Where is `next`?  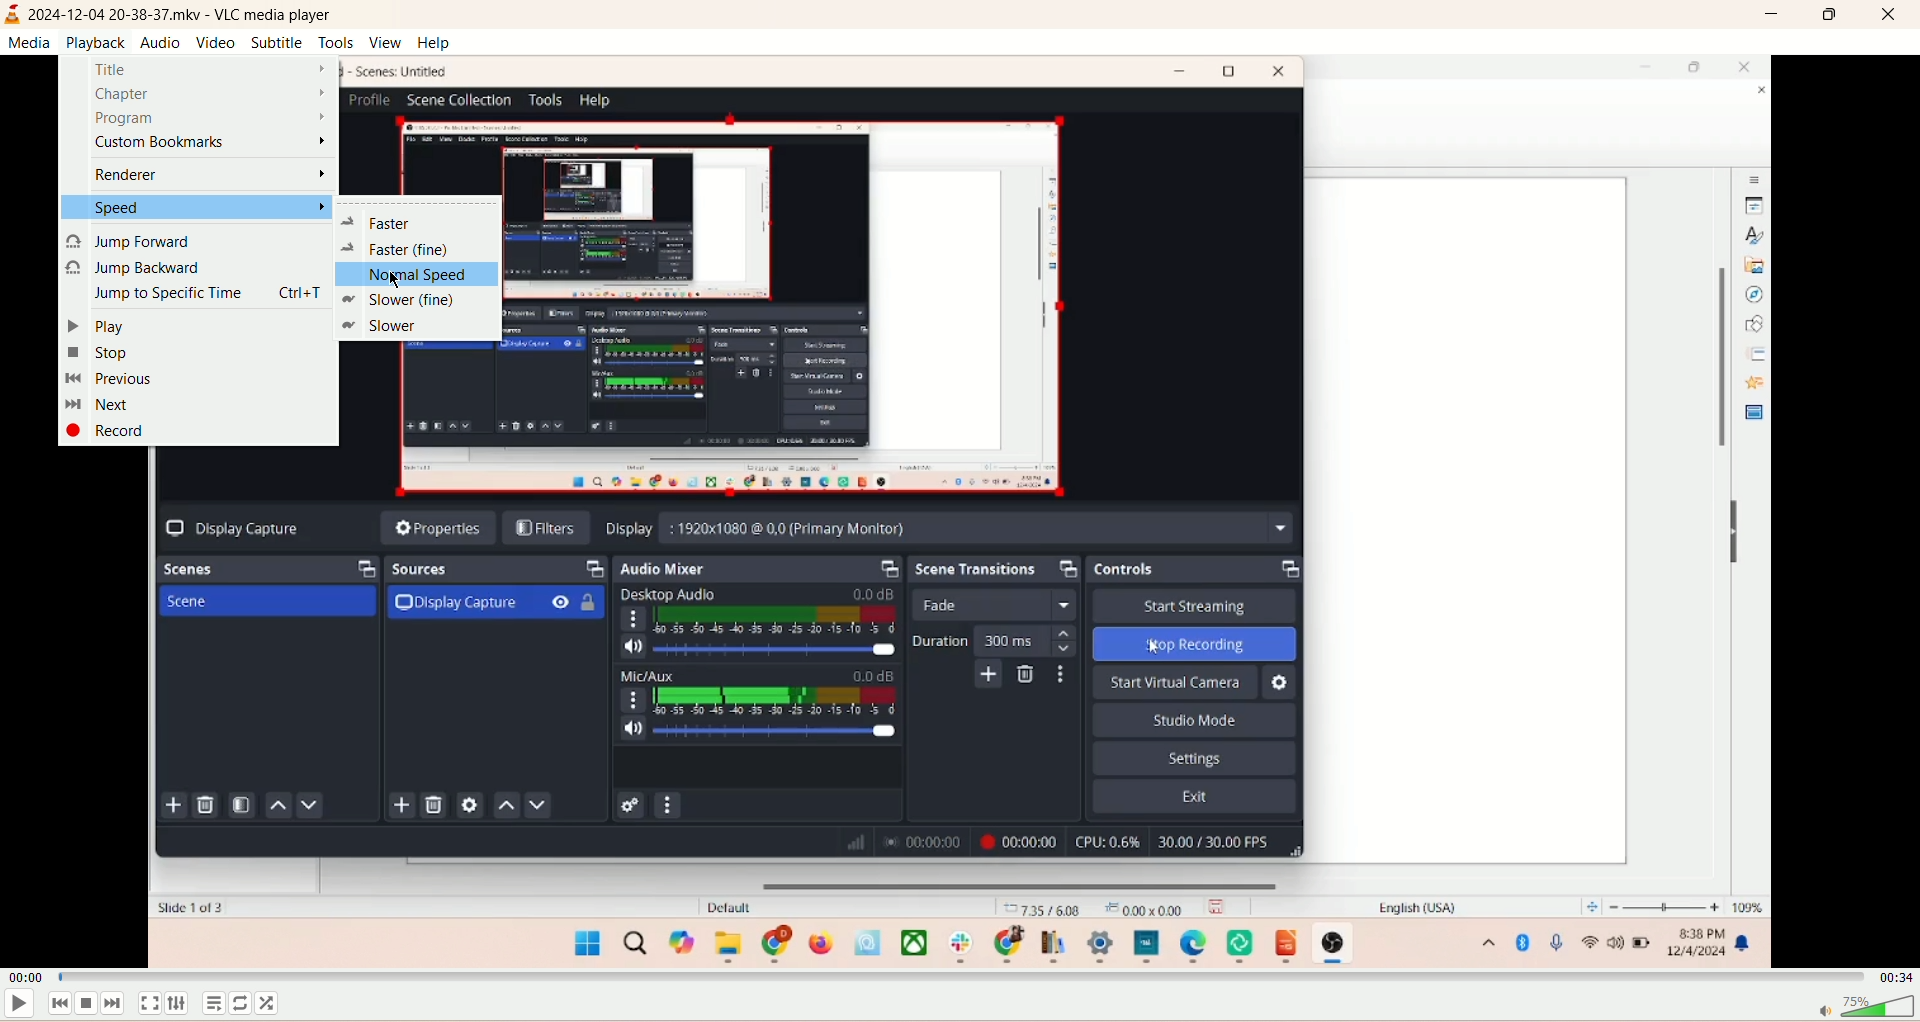 next is located at coordinates (101, 405).